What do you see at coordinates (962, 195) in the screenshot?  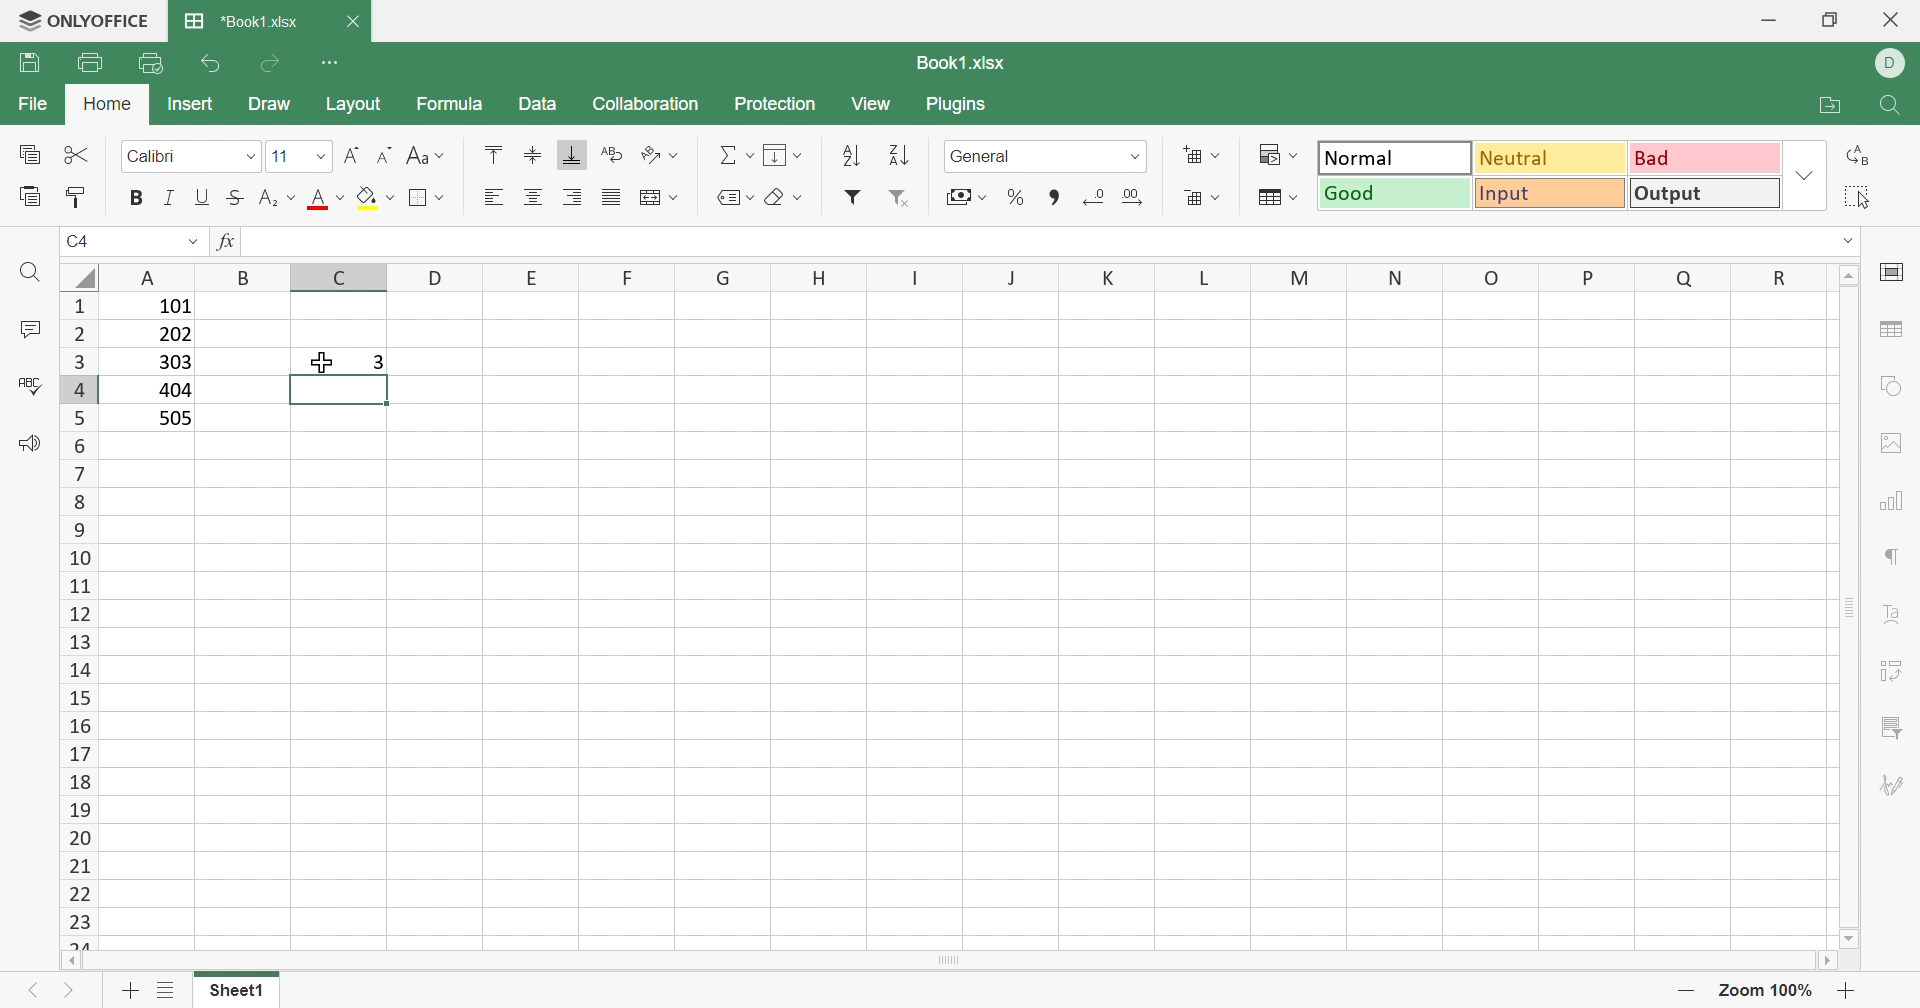 I see `Currency style` at bounding box center [962, 195].